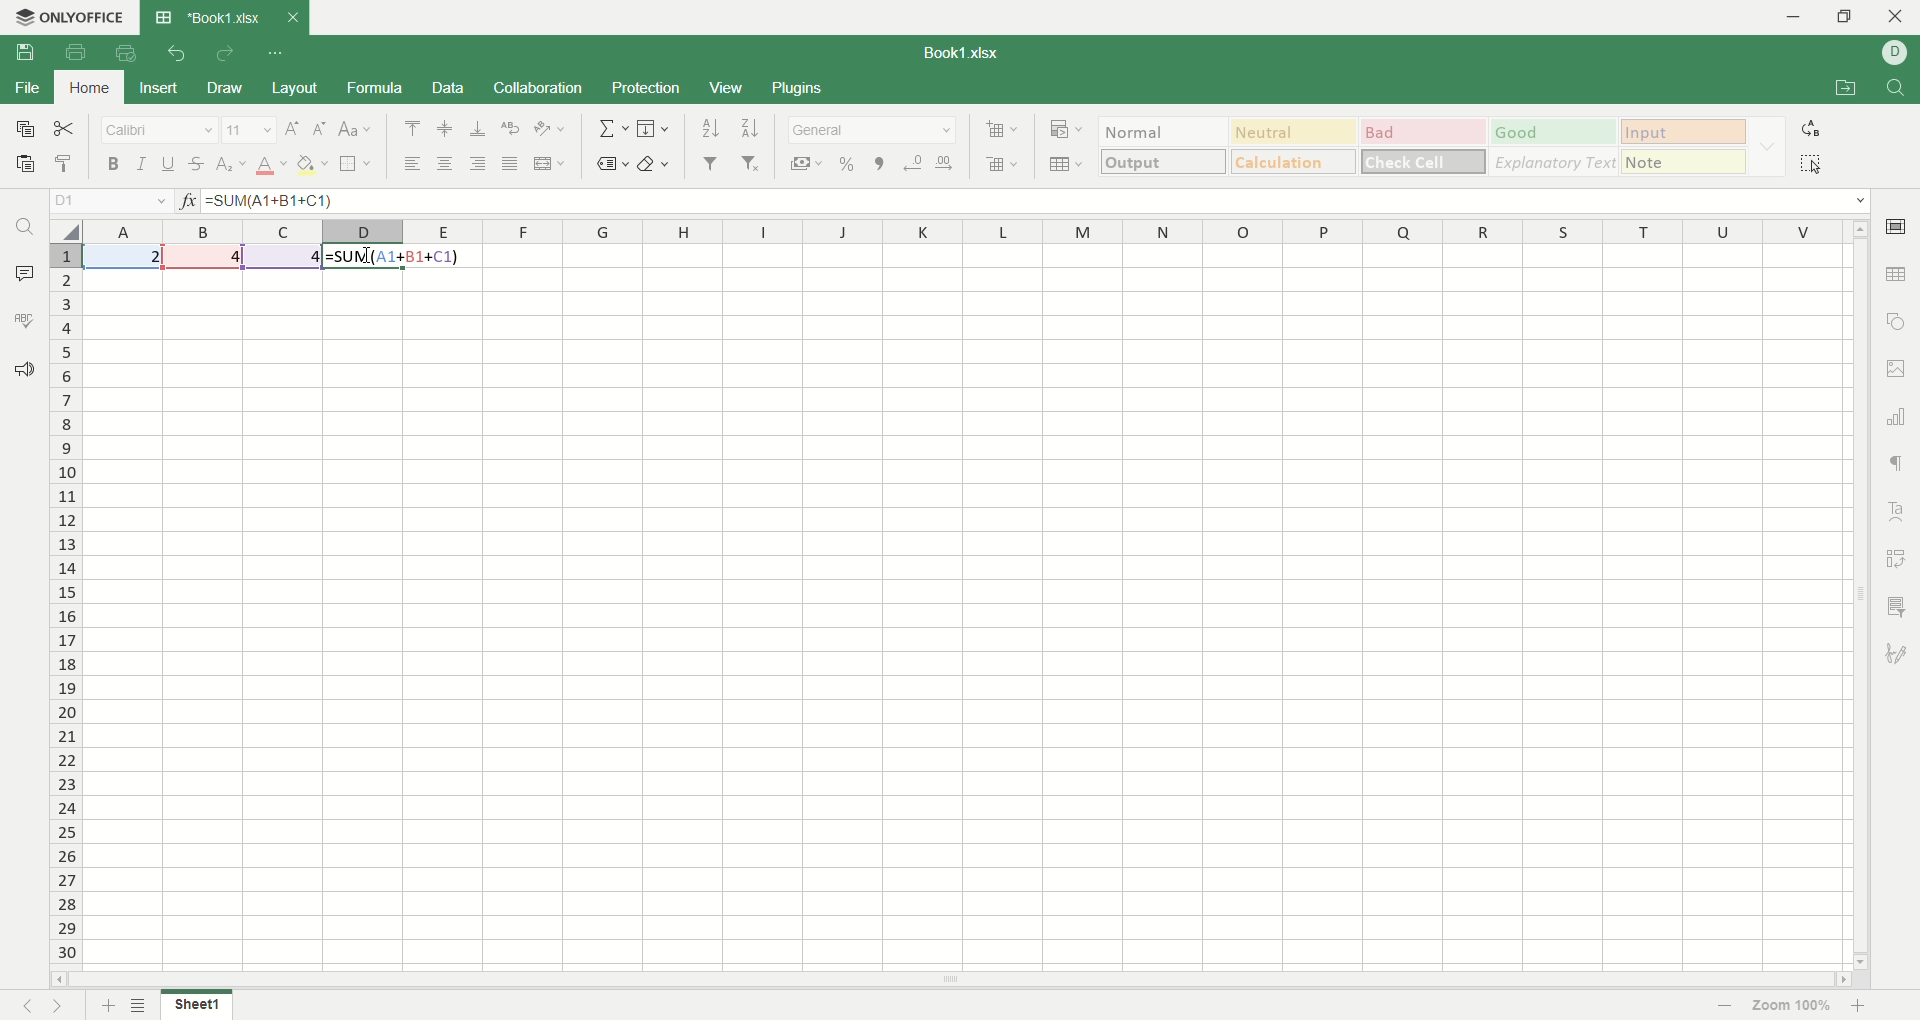 This screenshot has width=1920, height=1020. I want to click on signature settings, so click(1894, 655).